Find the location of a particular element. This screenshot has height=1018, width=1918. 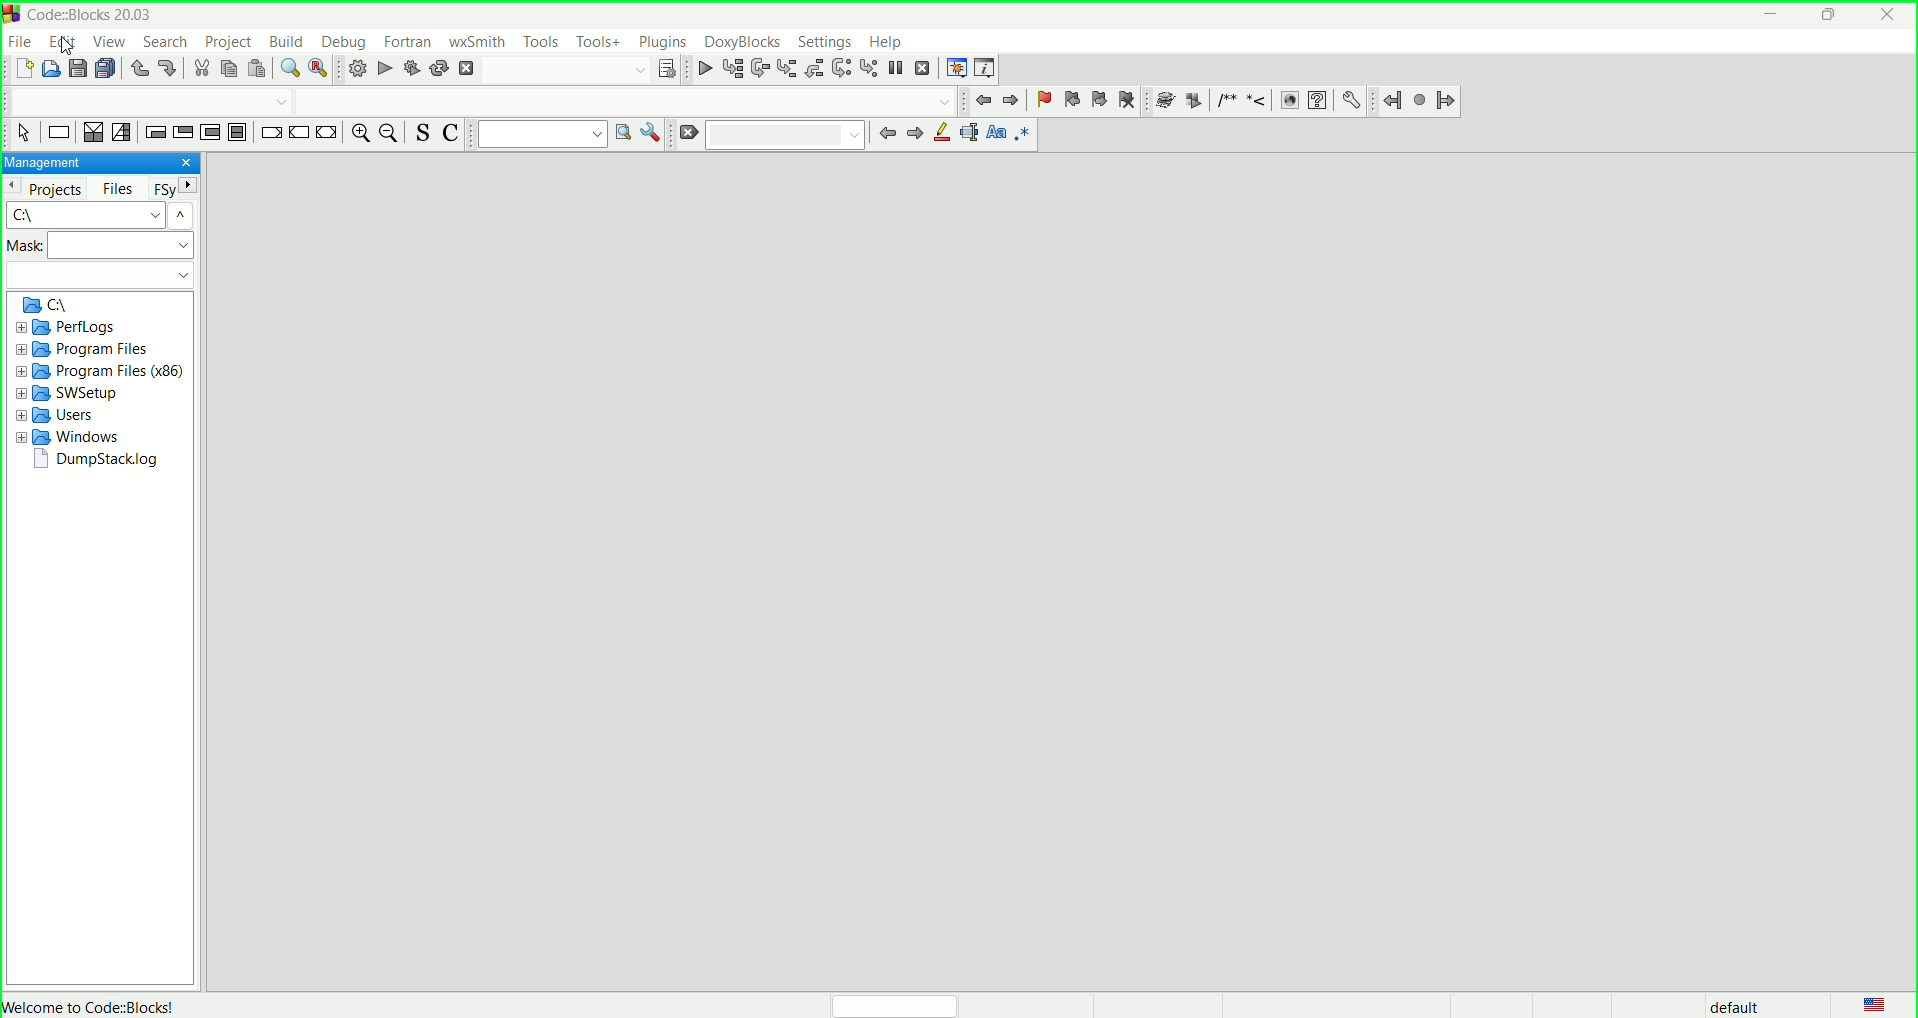

next is located at coordinates (915, 135).